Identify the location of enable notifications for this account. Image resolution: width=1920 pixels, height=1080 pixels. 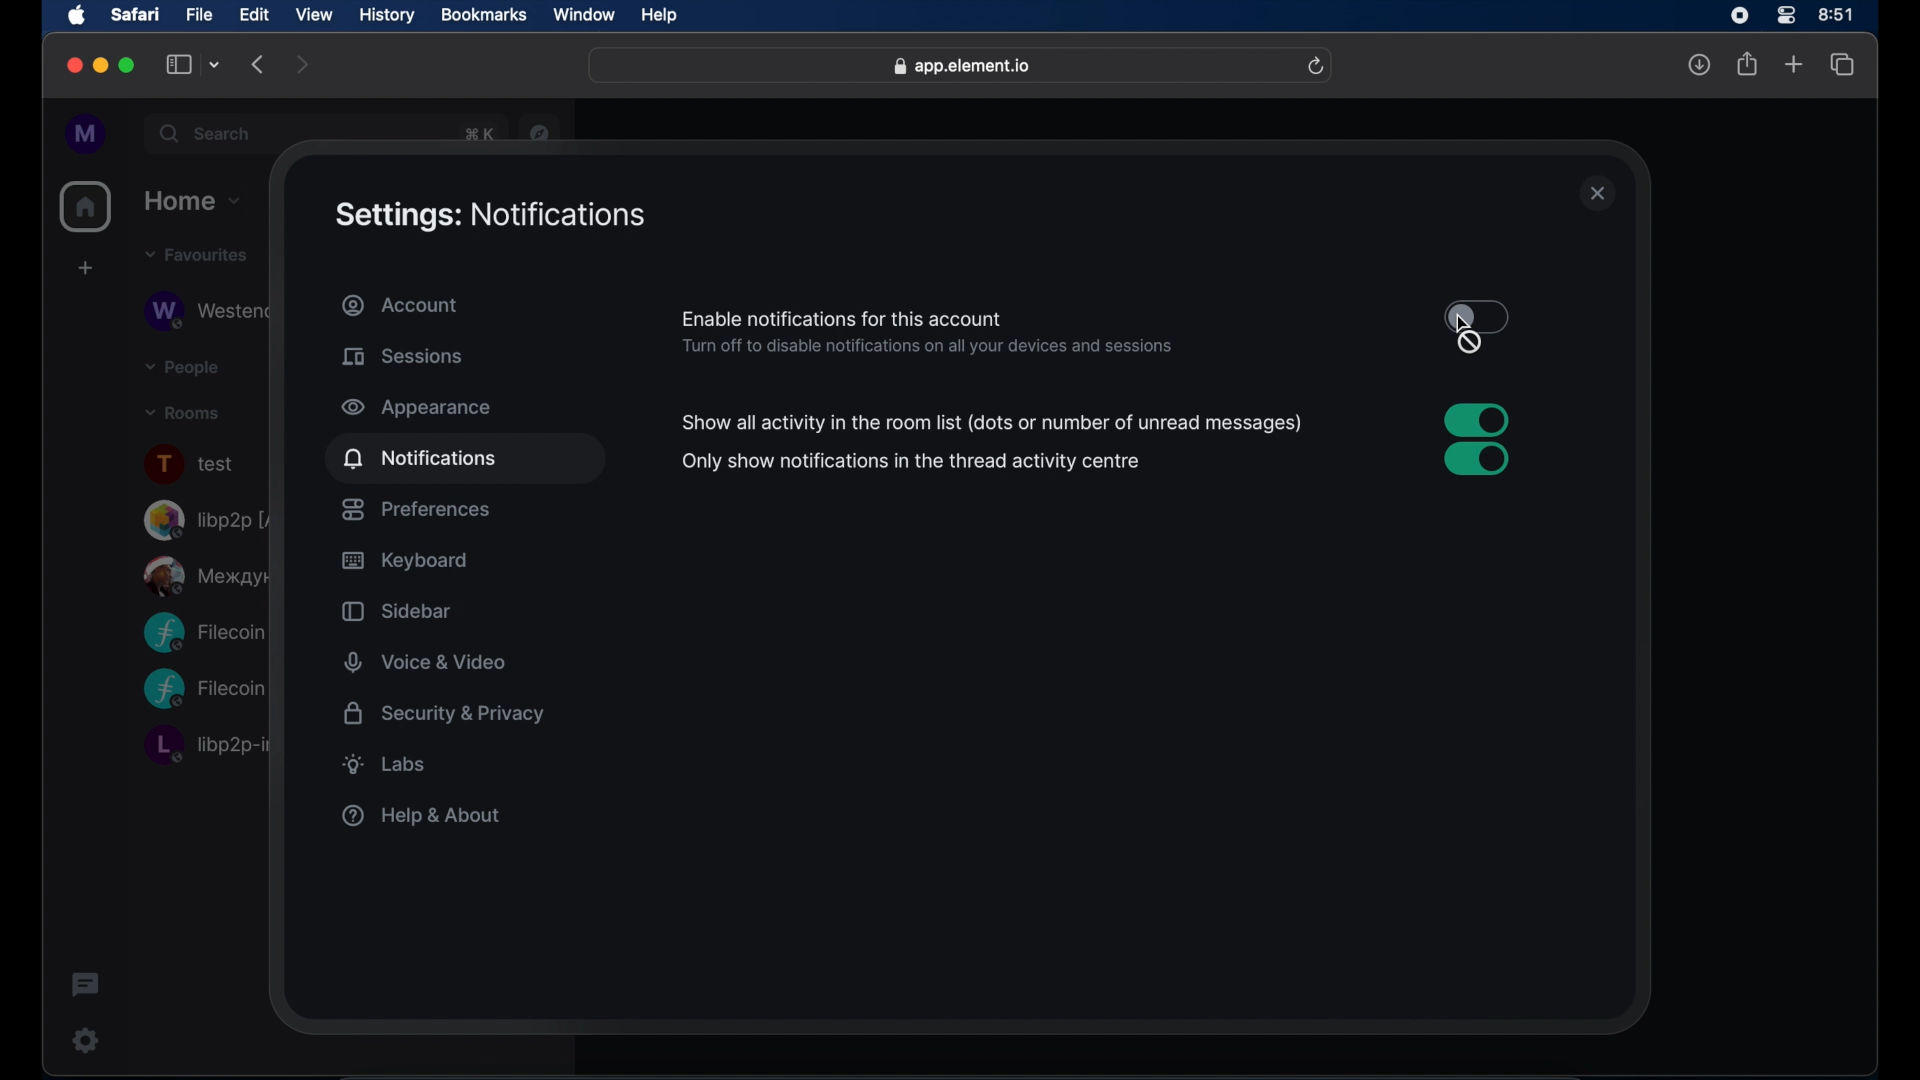
(848, 317).